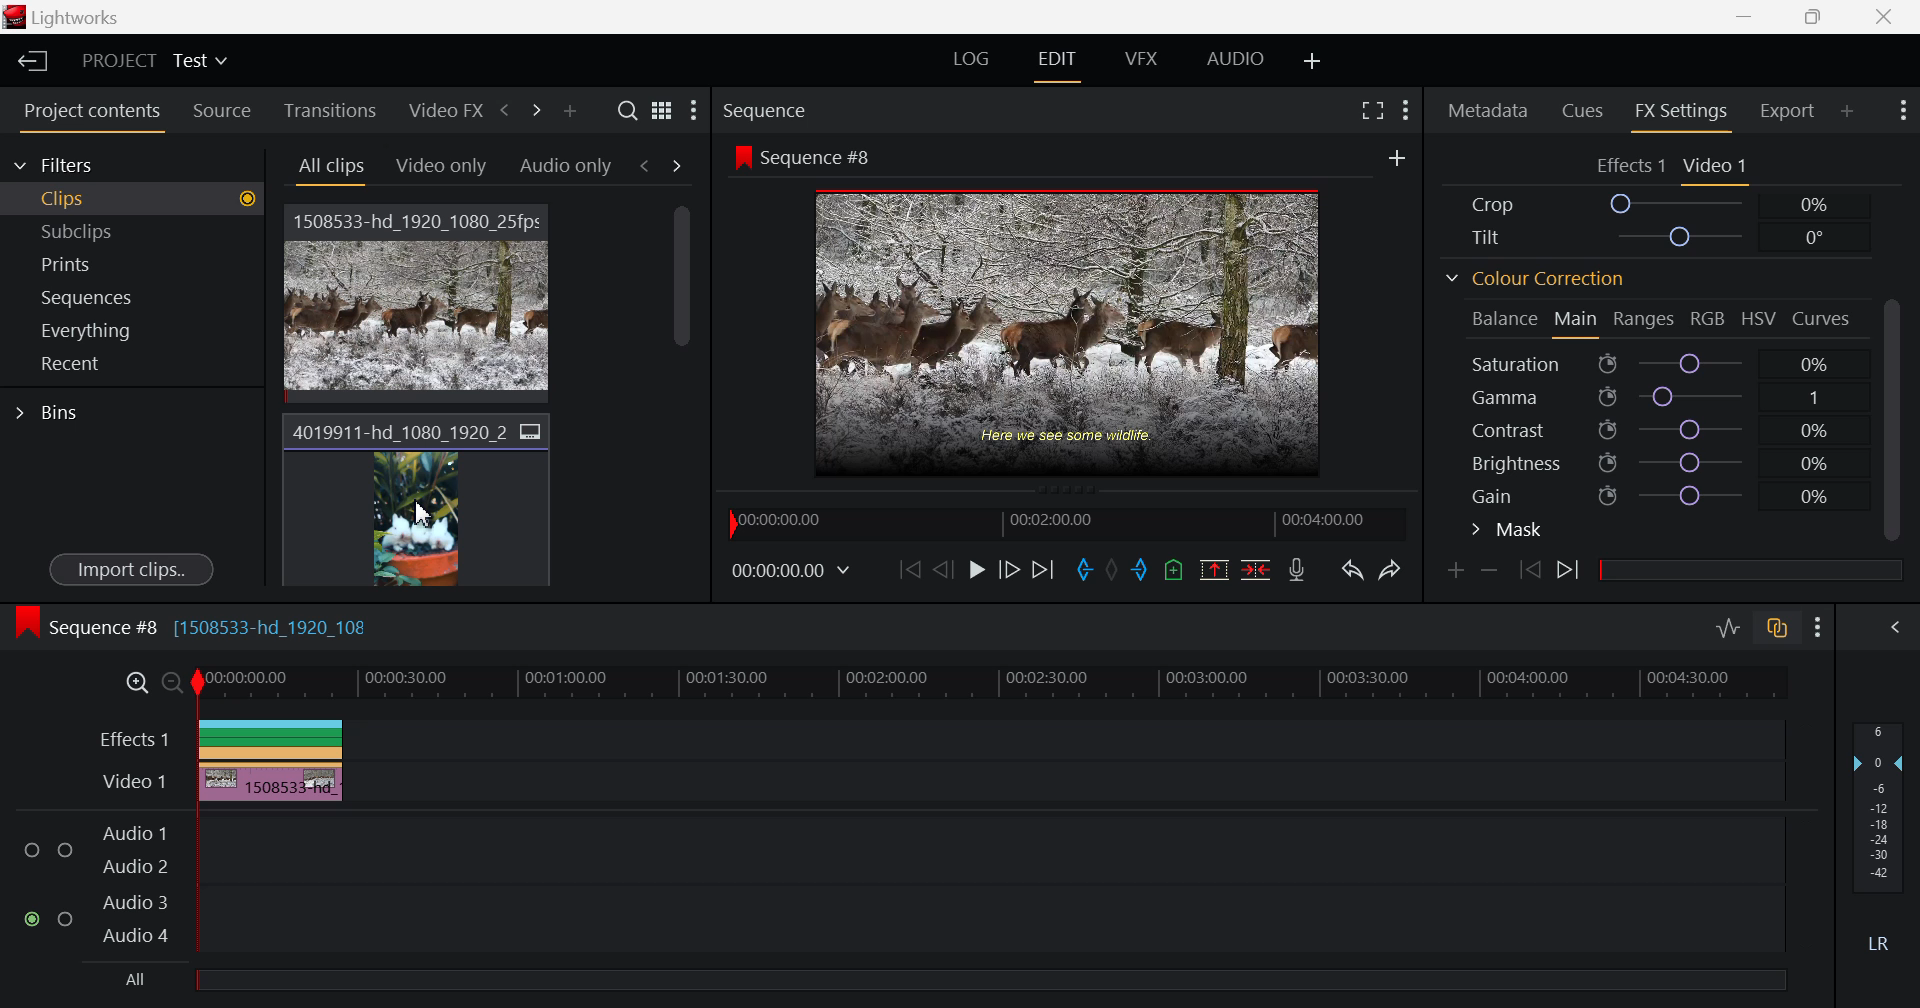 The height and width of the screenshot is (1008, 1920). Describe the element at coordinates (1577, 321) in the screenshot. I see `Main Tab Open` at that location.